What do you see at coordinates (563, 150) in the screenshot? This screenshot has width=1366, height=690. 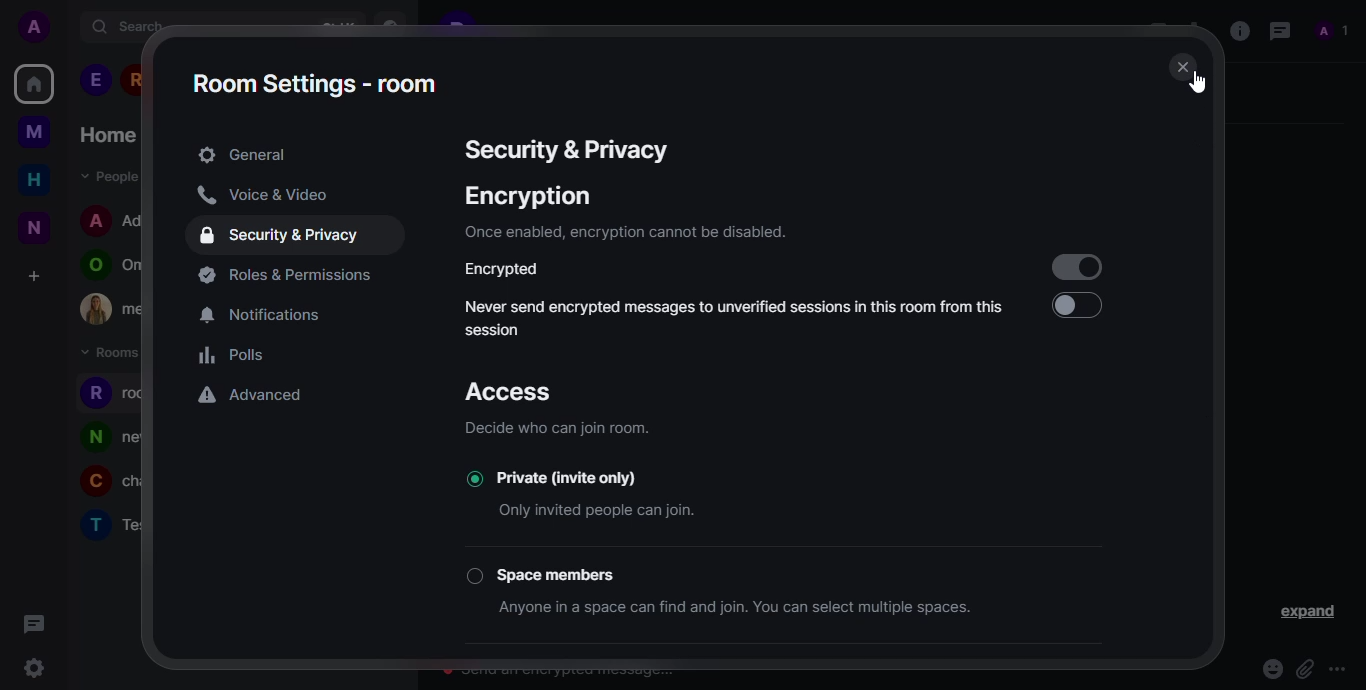 I see `security` at bounding box center [563, 150].